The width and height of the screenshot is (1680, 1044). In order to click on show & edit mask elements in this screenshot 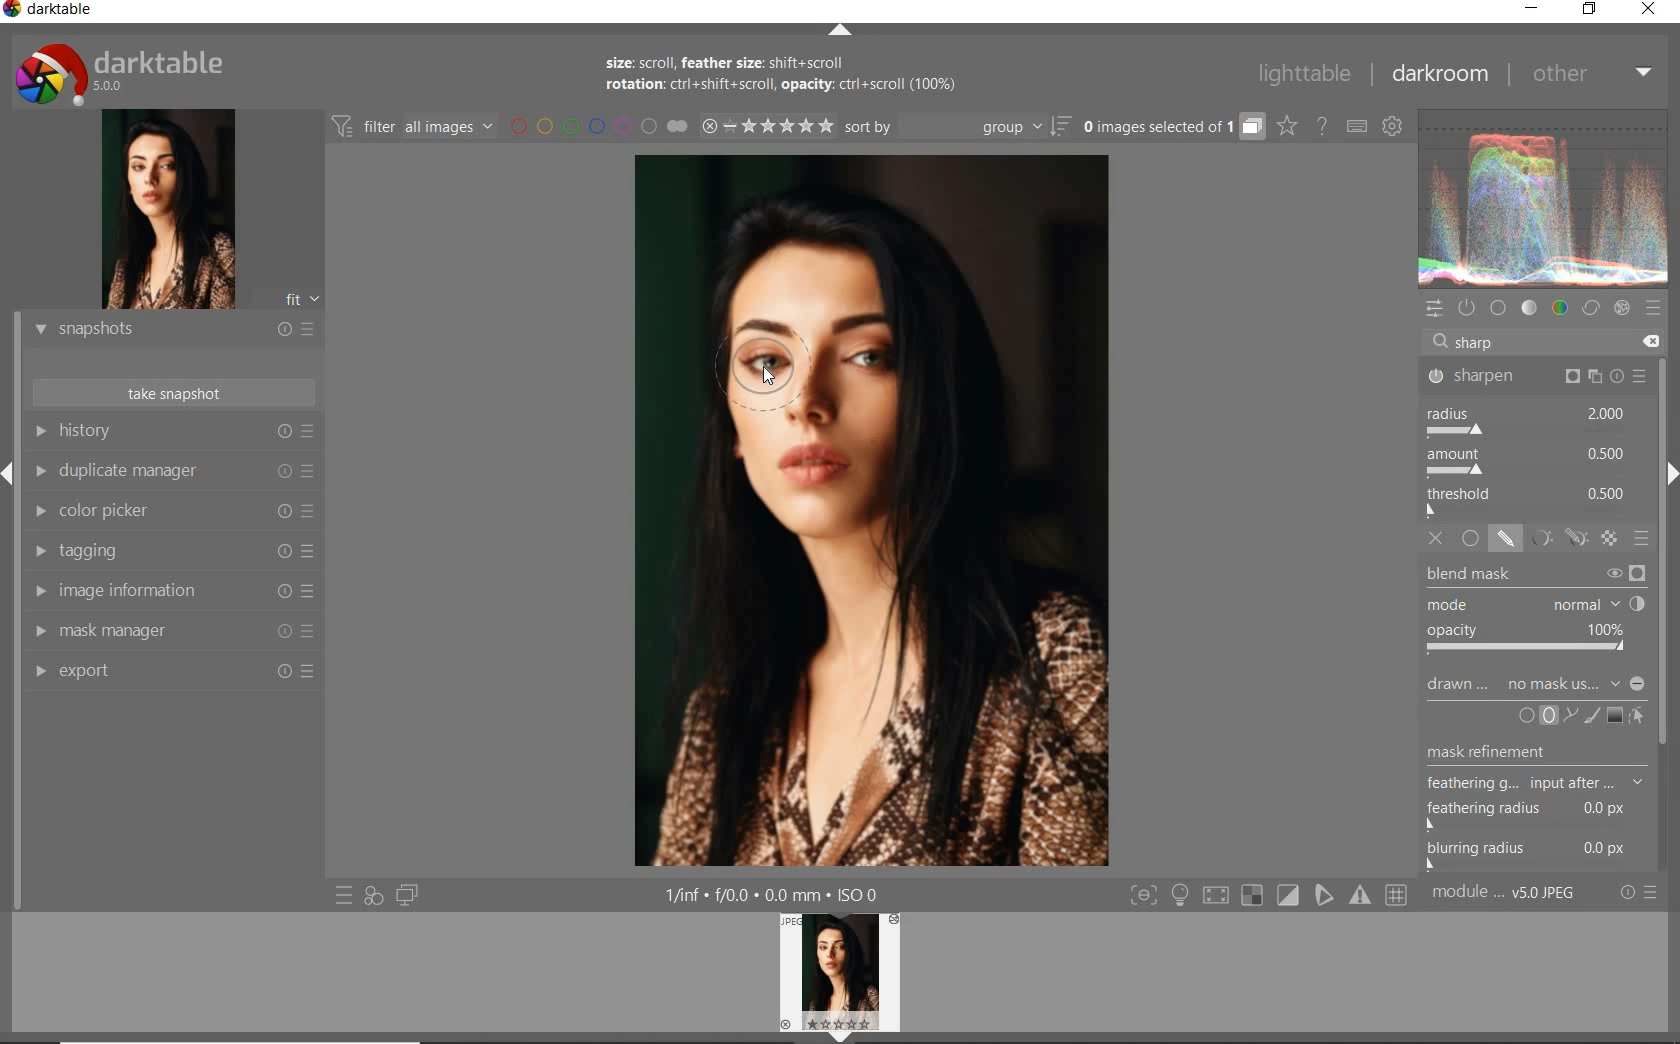, I will do `click(1638, 716)`.